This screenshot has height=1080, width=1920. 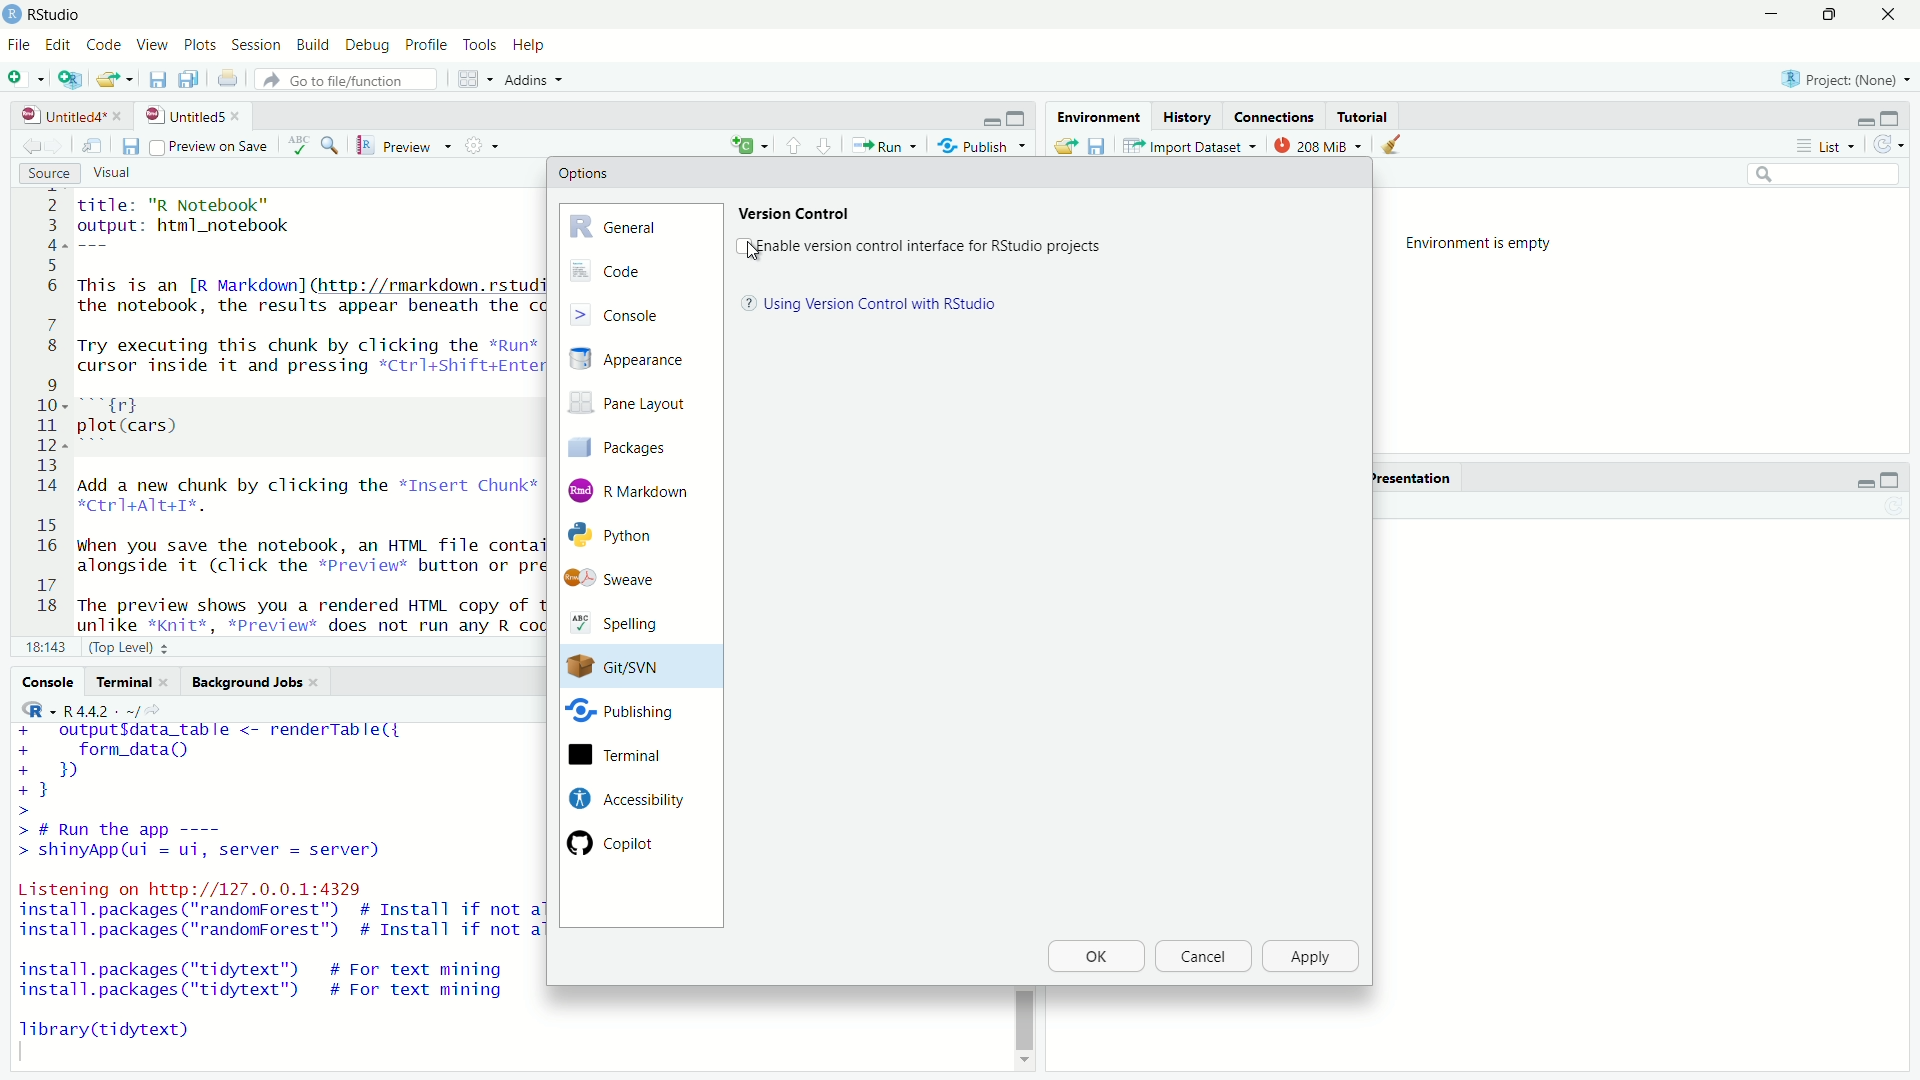 I want to click on Plots, so click(x=201, y=46).